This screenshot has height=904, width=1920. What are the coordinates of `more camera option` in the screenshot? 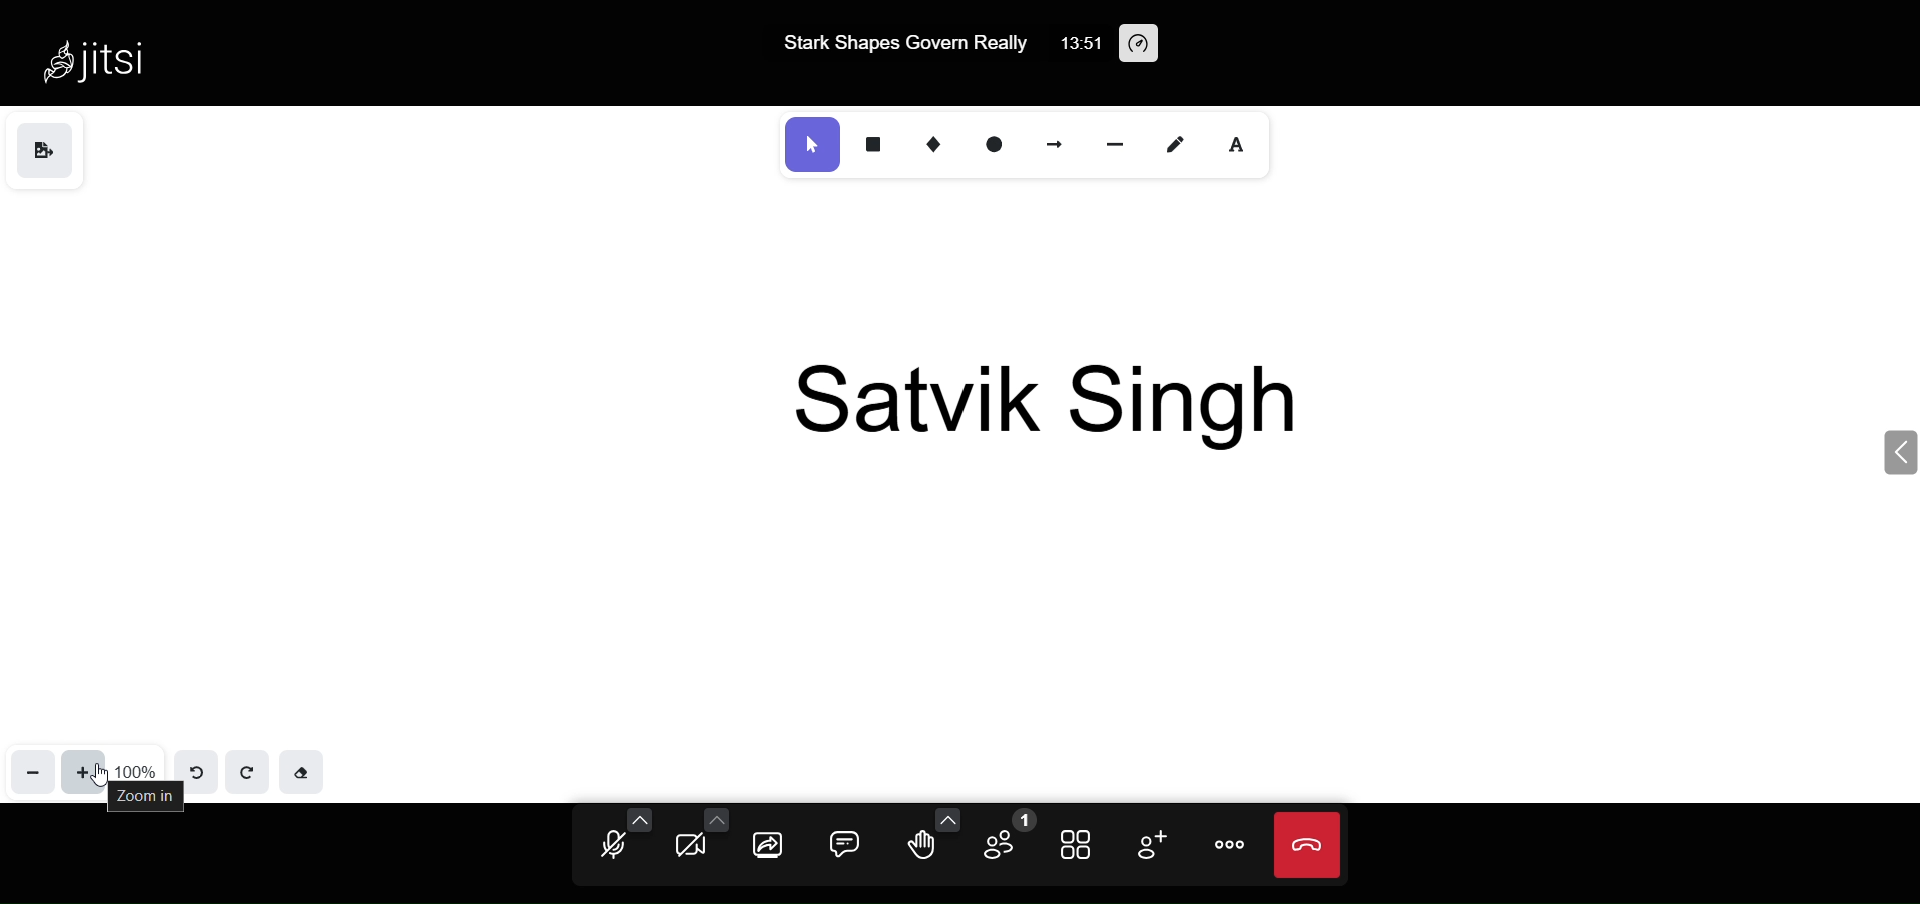 It's located at (719, 819).